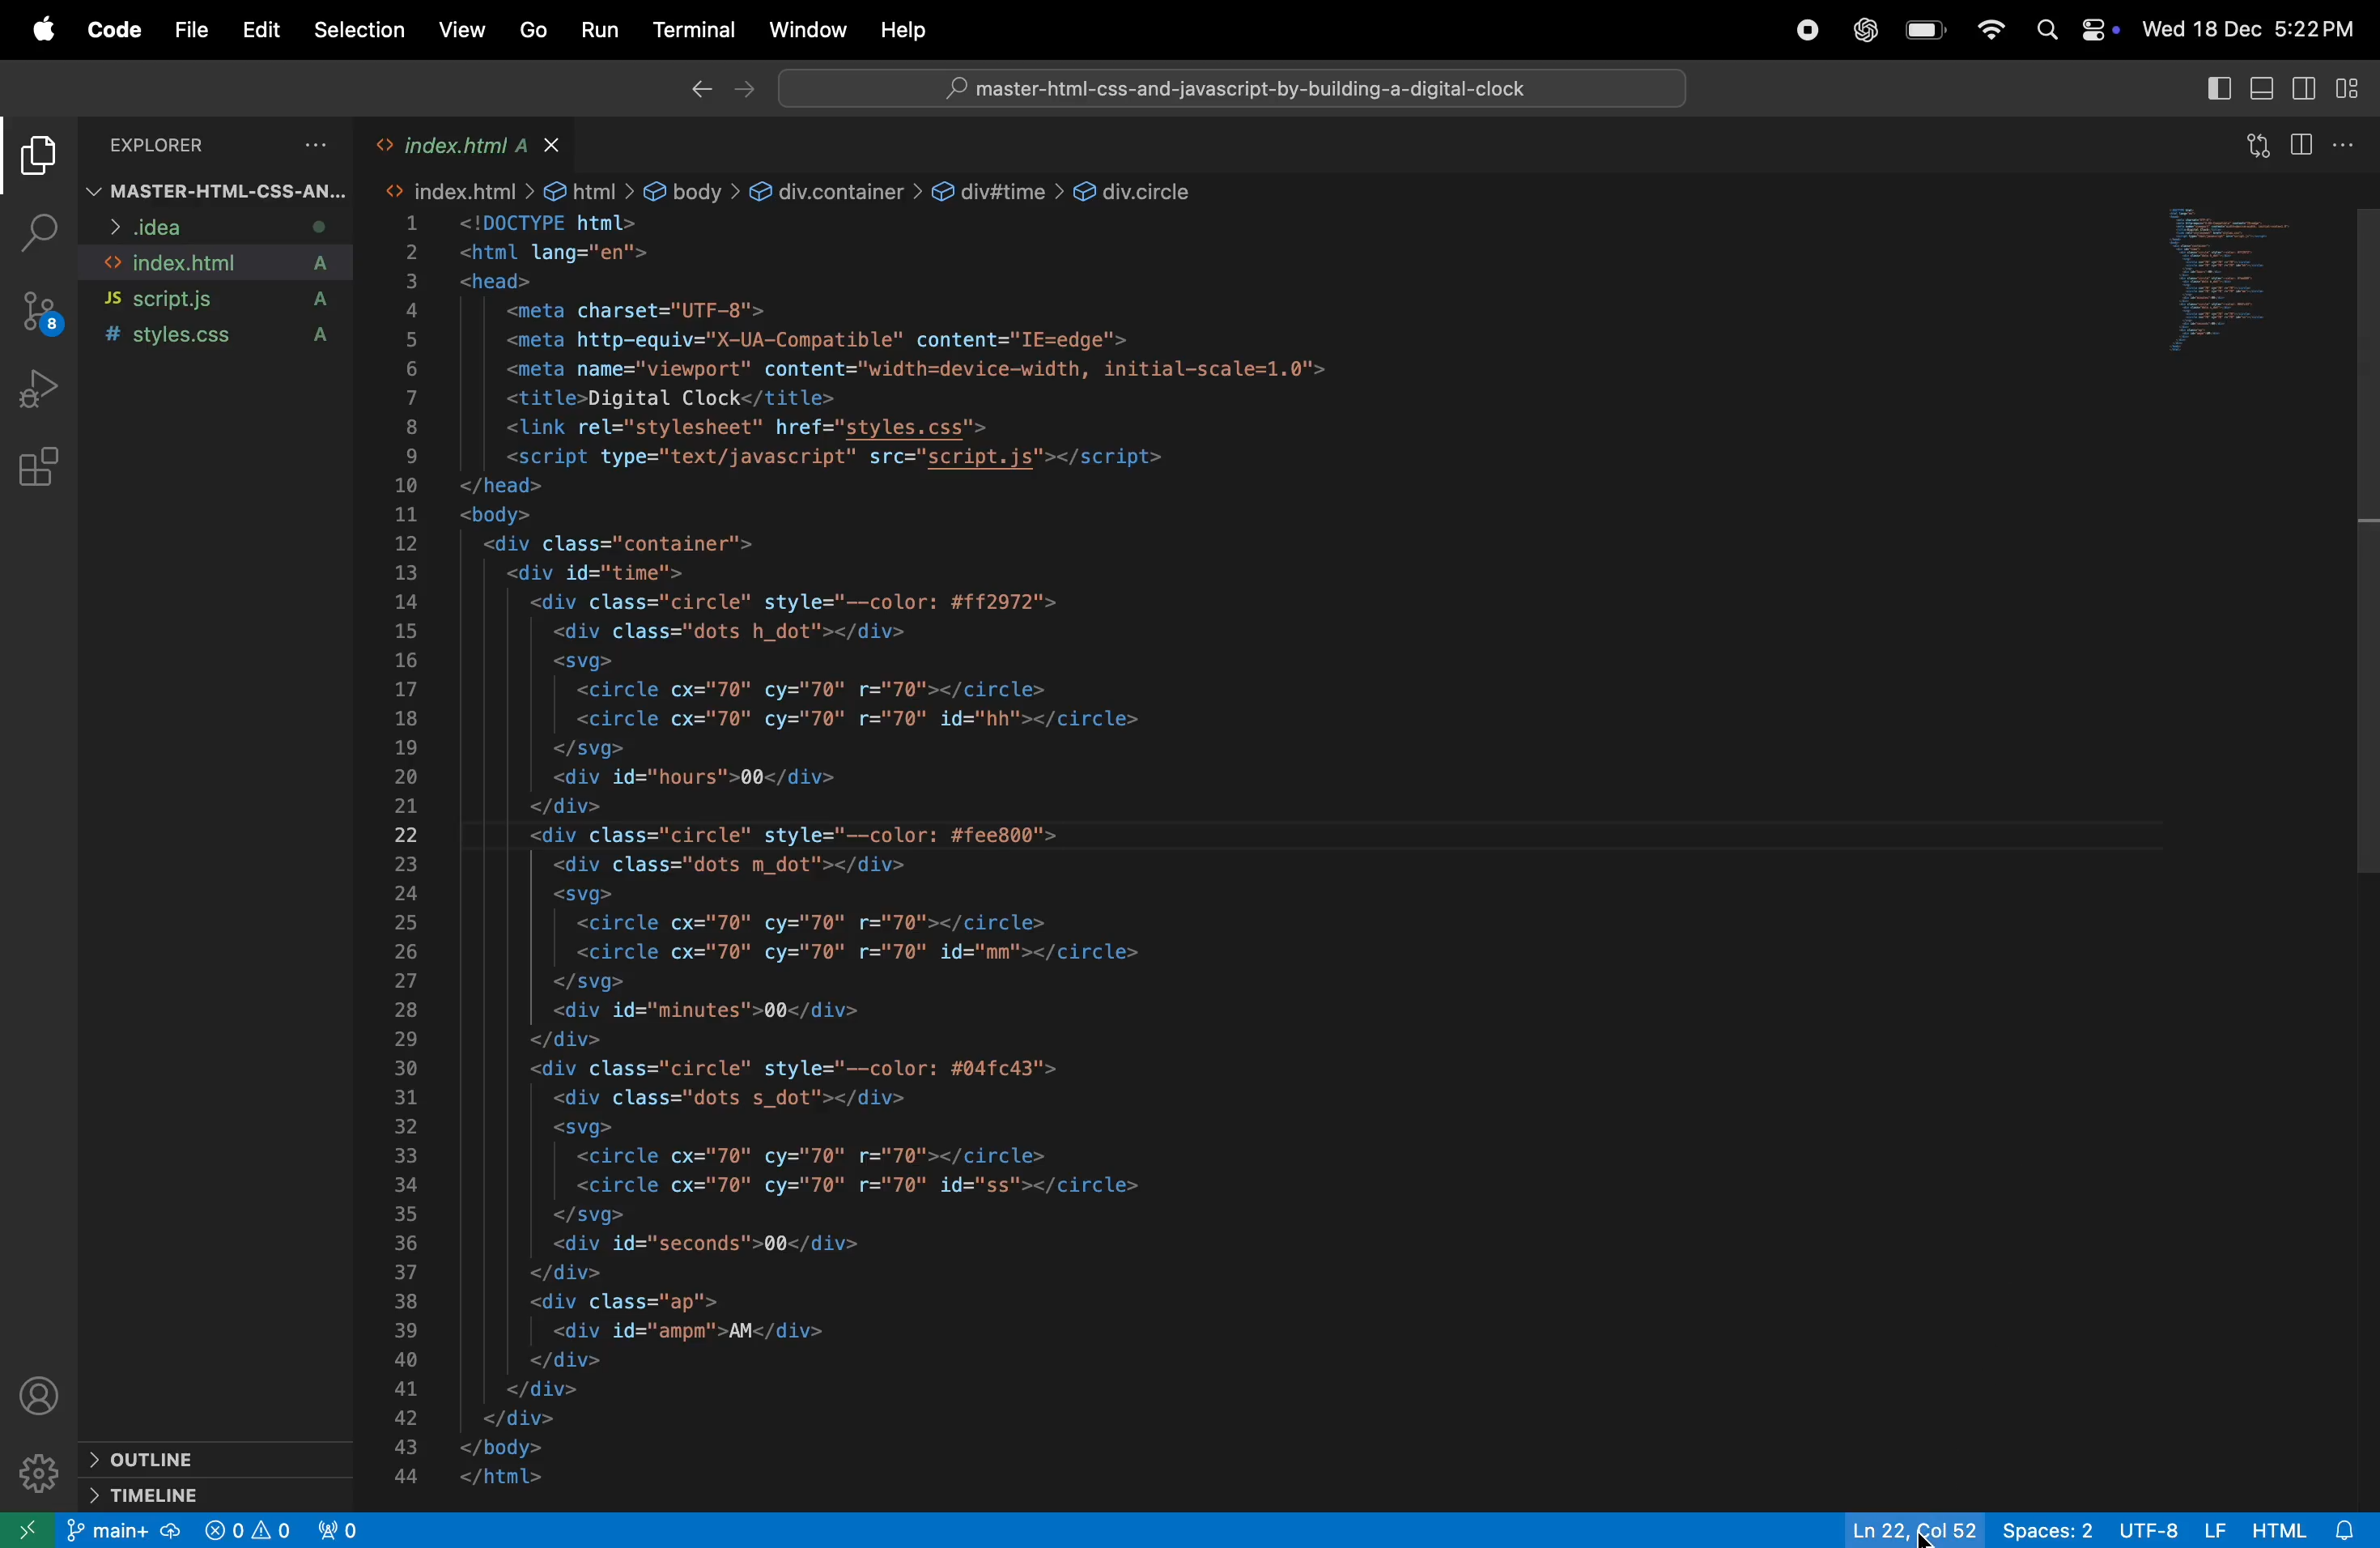  I want to click on link, so click(697, 185).